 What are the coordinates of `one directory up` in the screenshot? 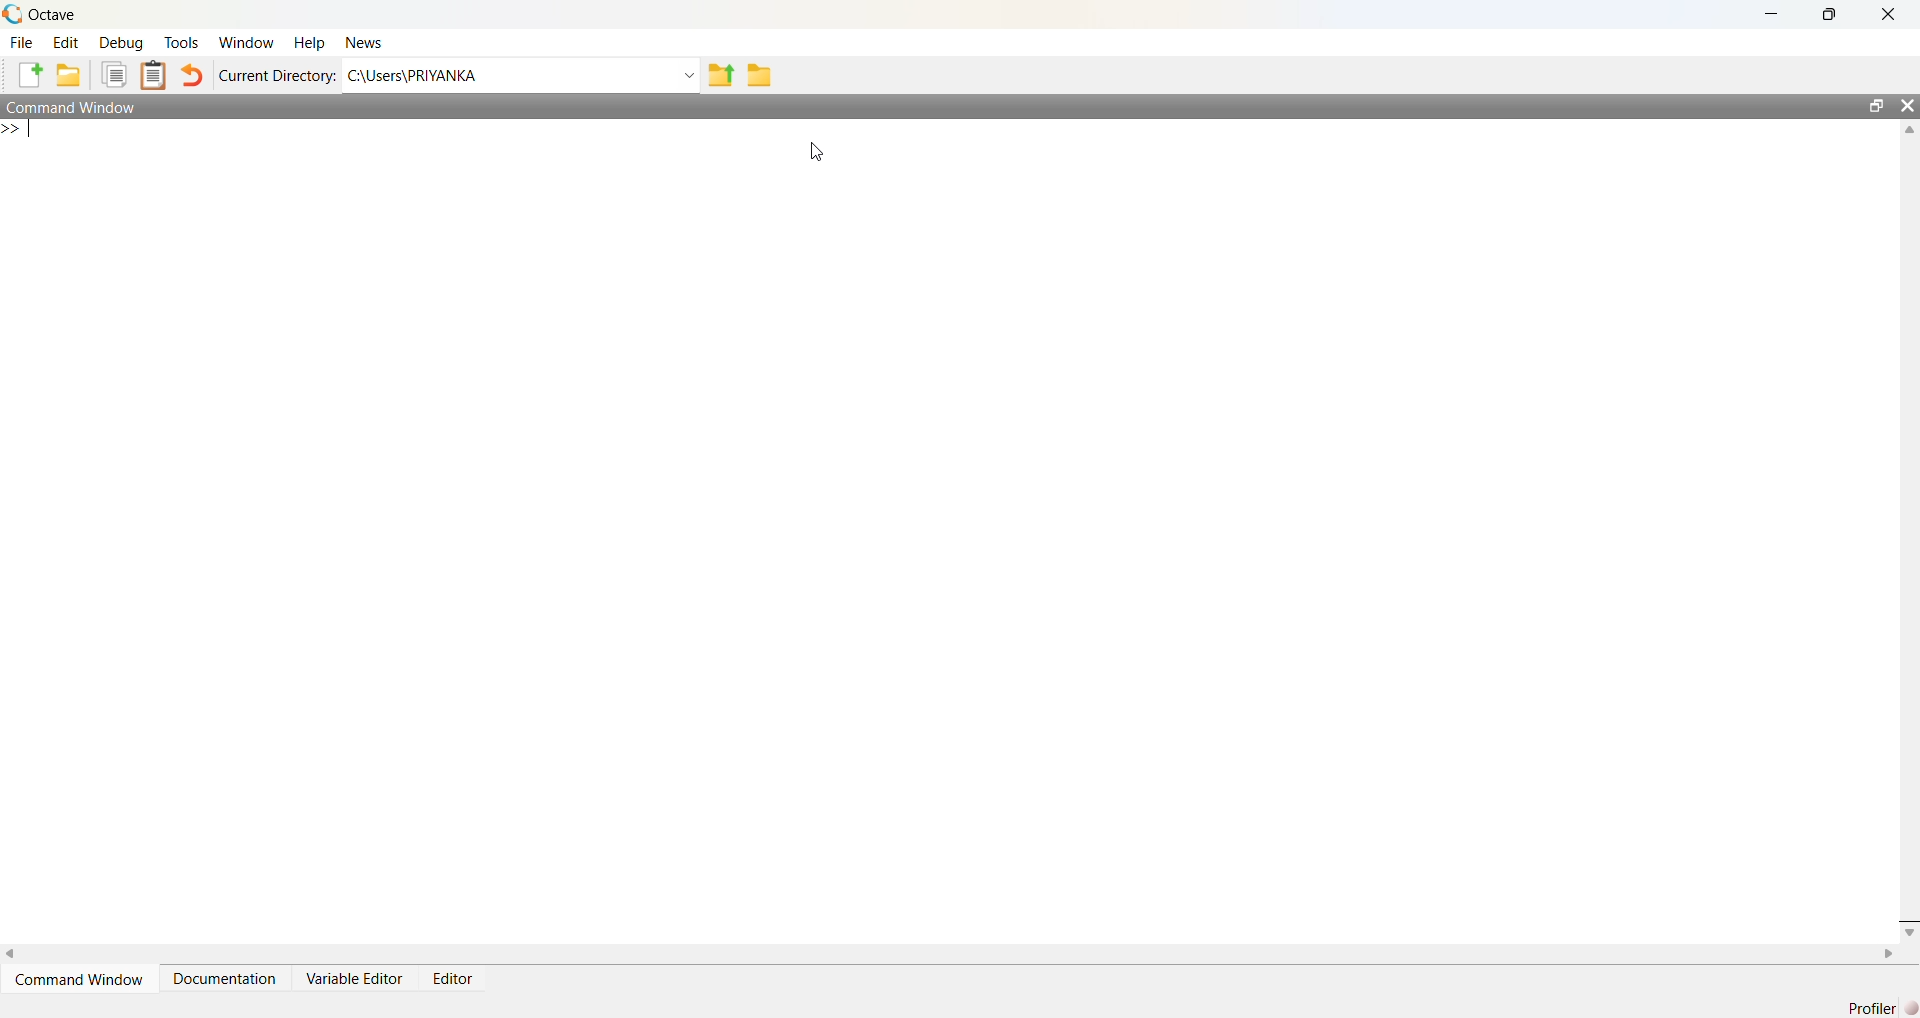 It's located at (719, 74).